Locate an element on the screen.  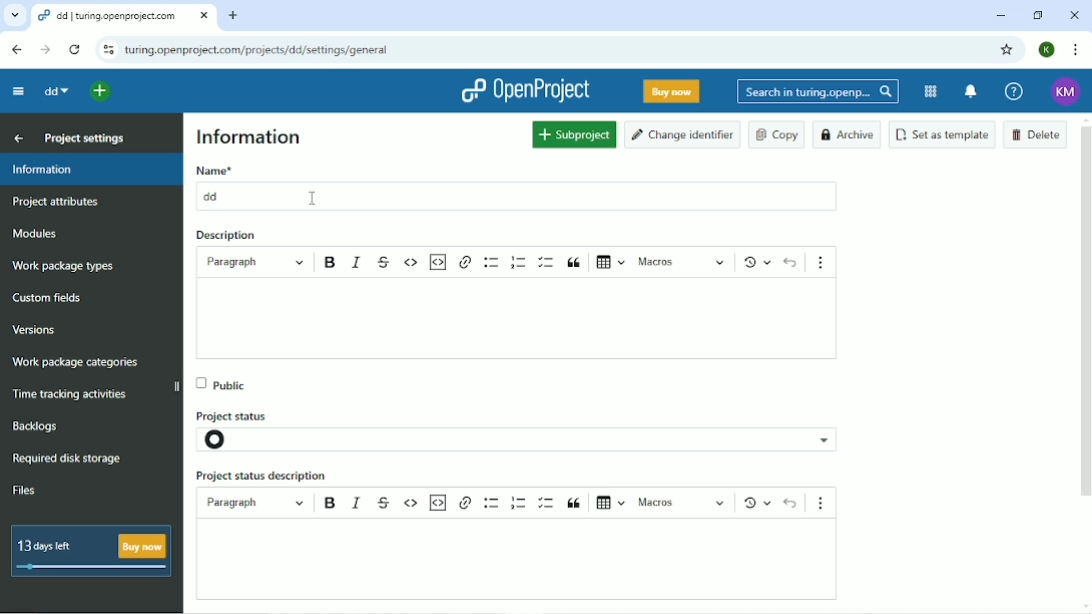
hyperlink is located at coordinates (466, 503).